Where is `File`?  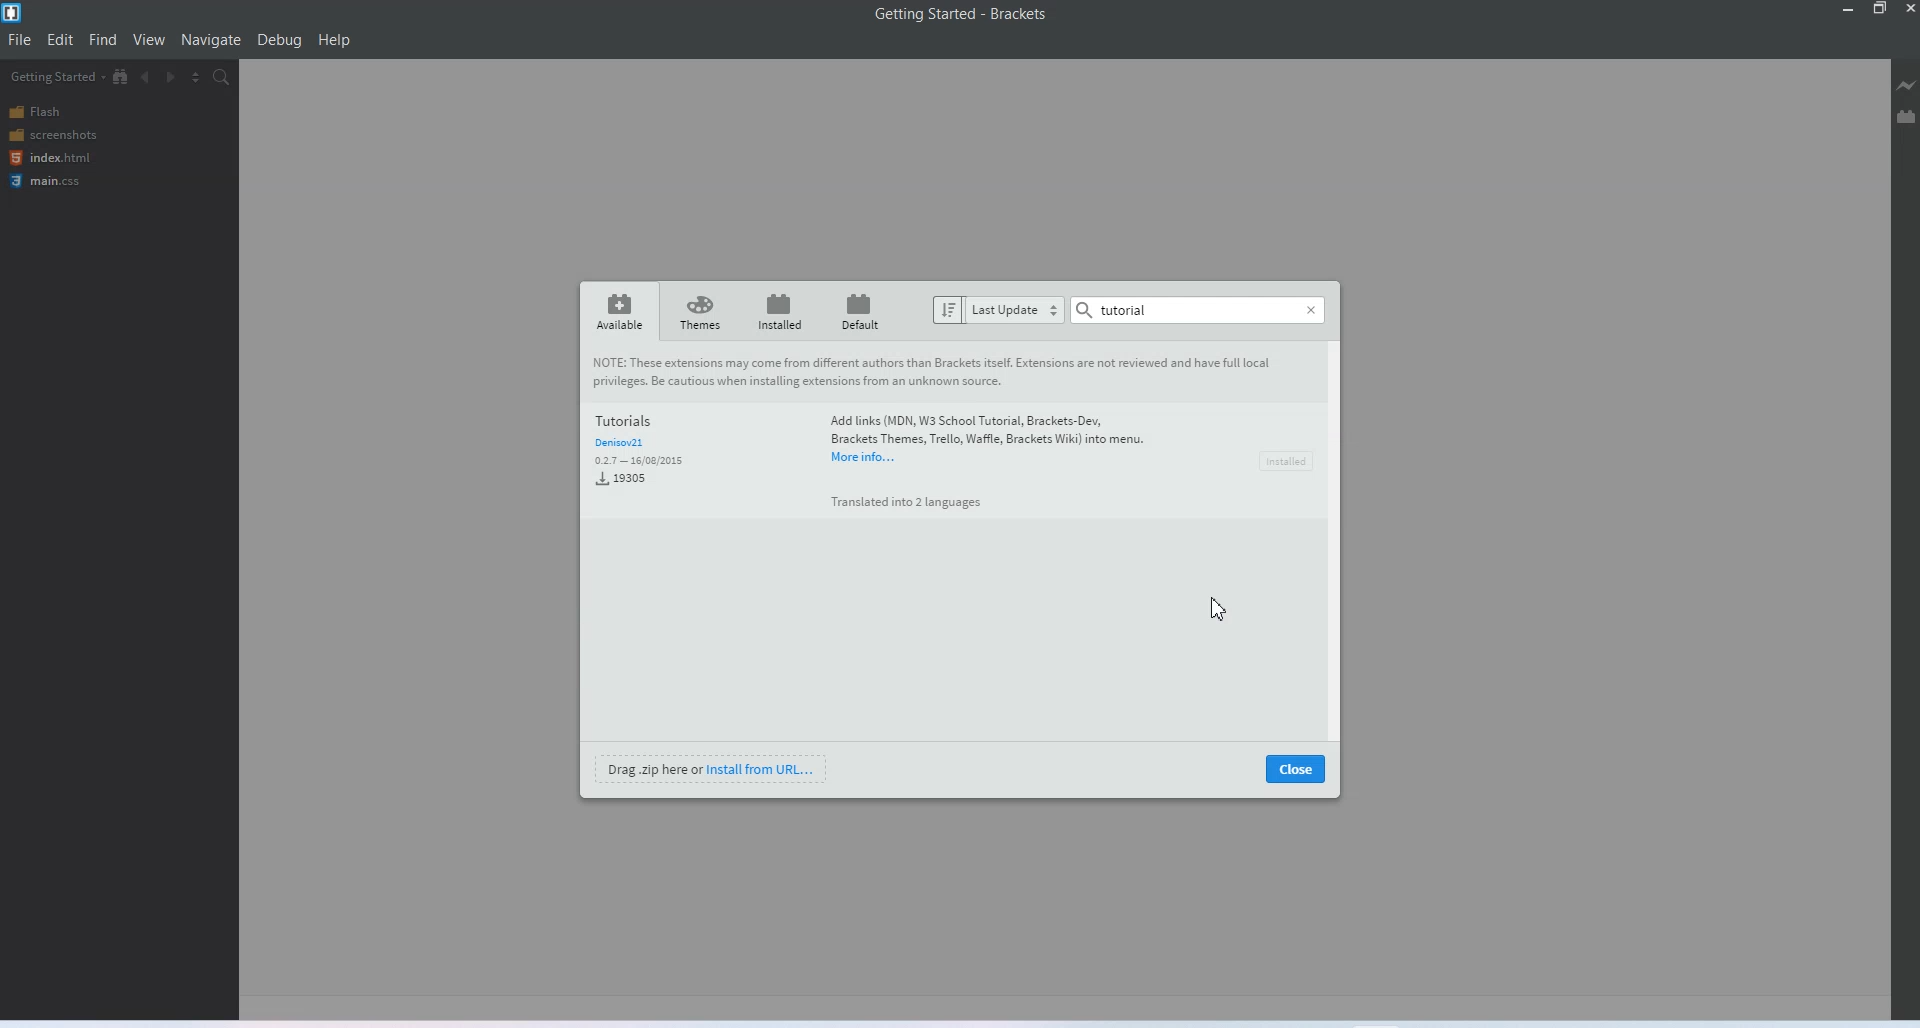
File is located at coordinates (20, 39).